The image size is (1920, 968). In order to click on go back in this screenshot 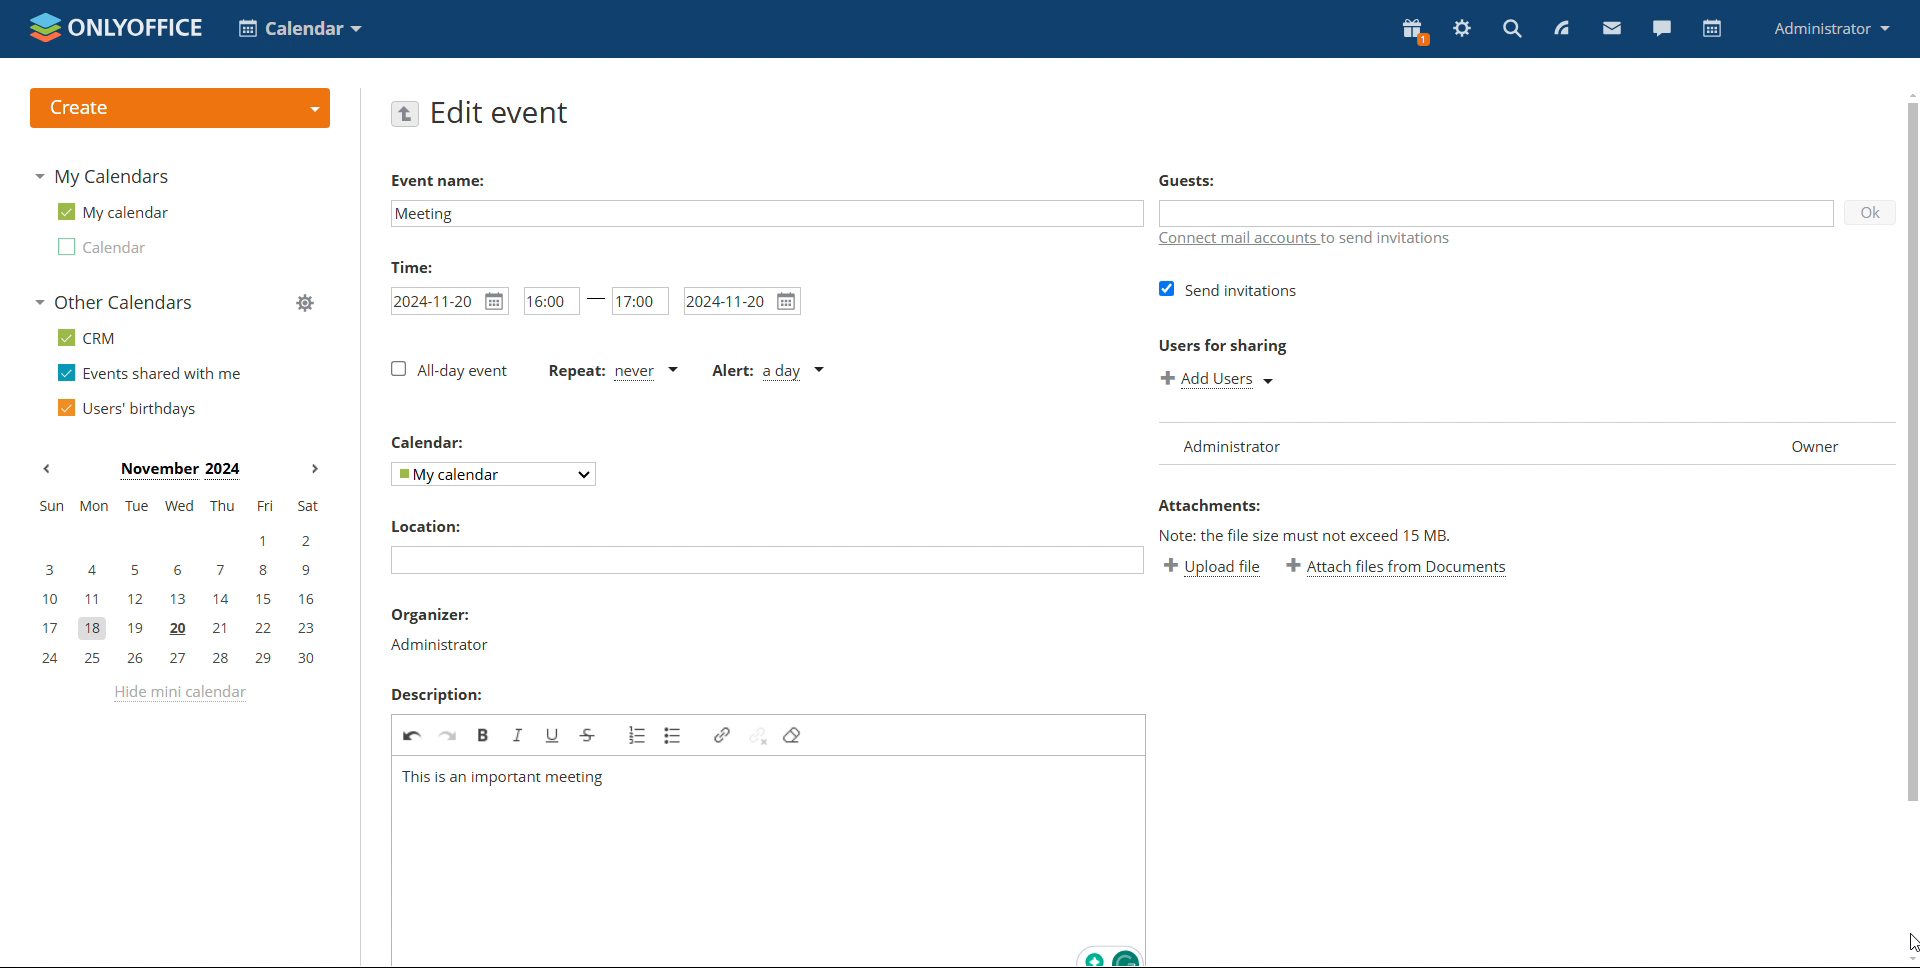, I will do `click(405, 115)`.